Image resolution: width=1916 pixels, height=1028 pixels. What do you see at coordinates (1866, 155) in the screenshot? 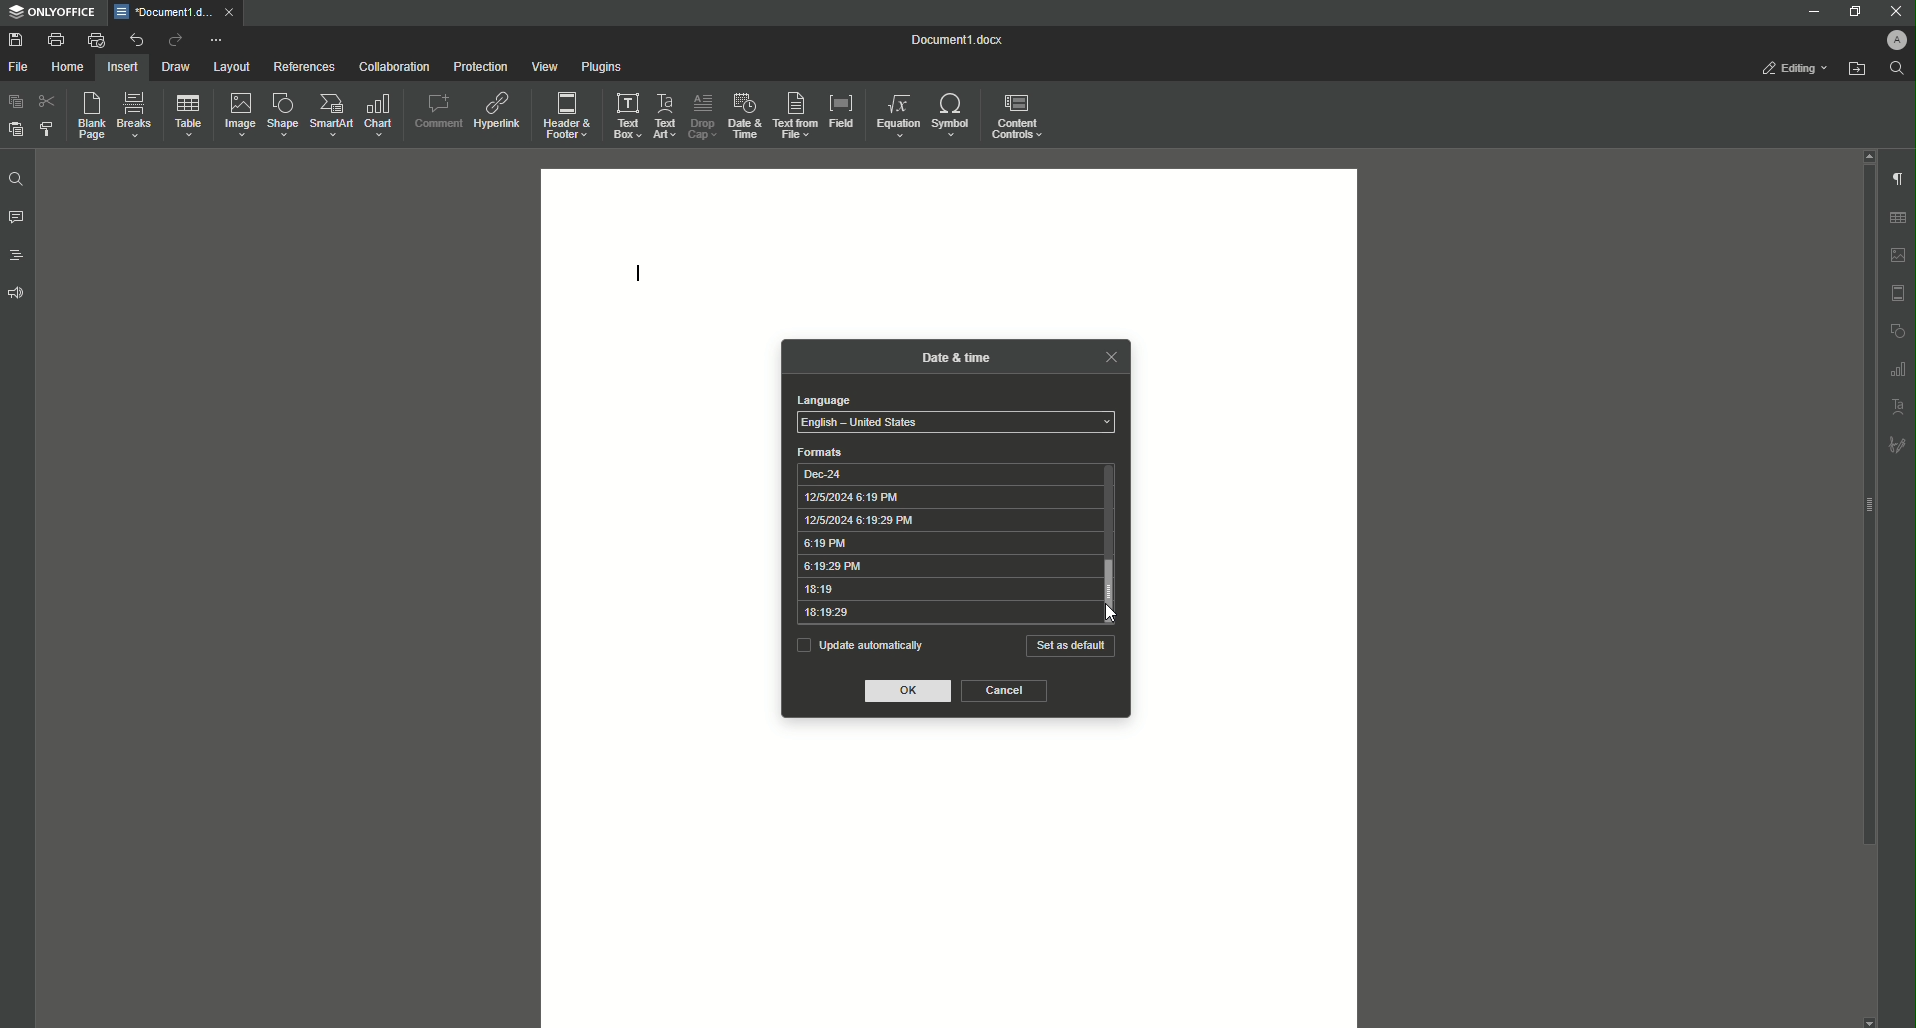
I see `scroll up` at bounding box center [1866, 155].